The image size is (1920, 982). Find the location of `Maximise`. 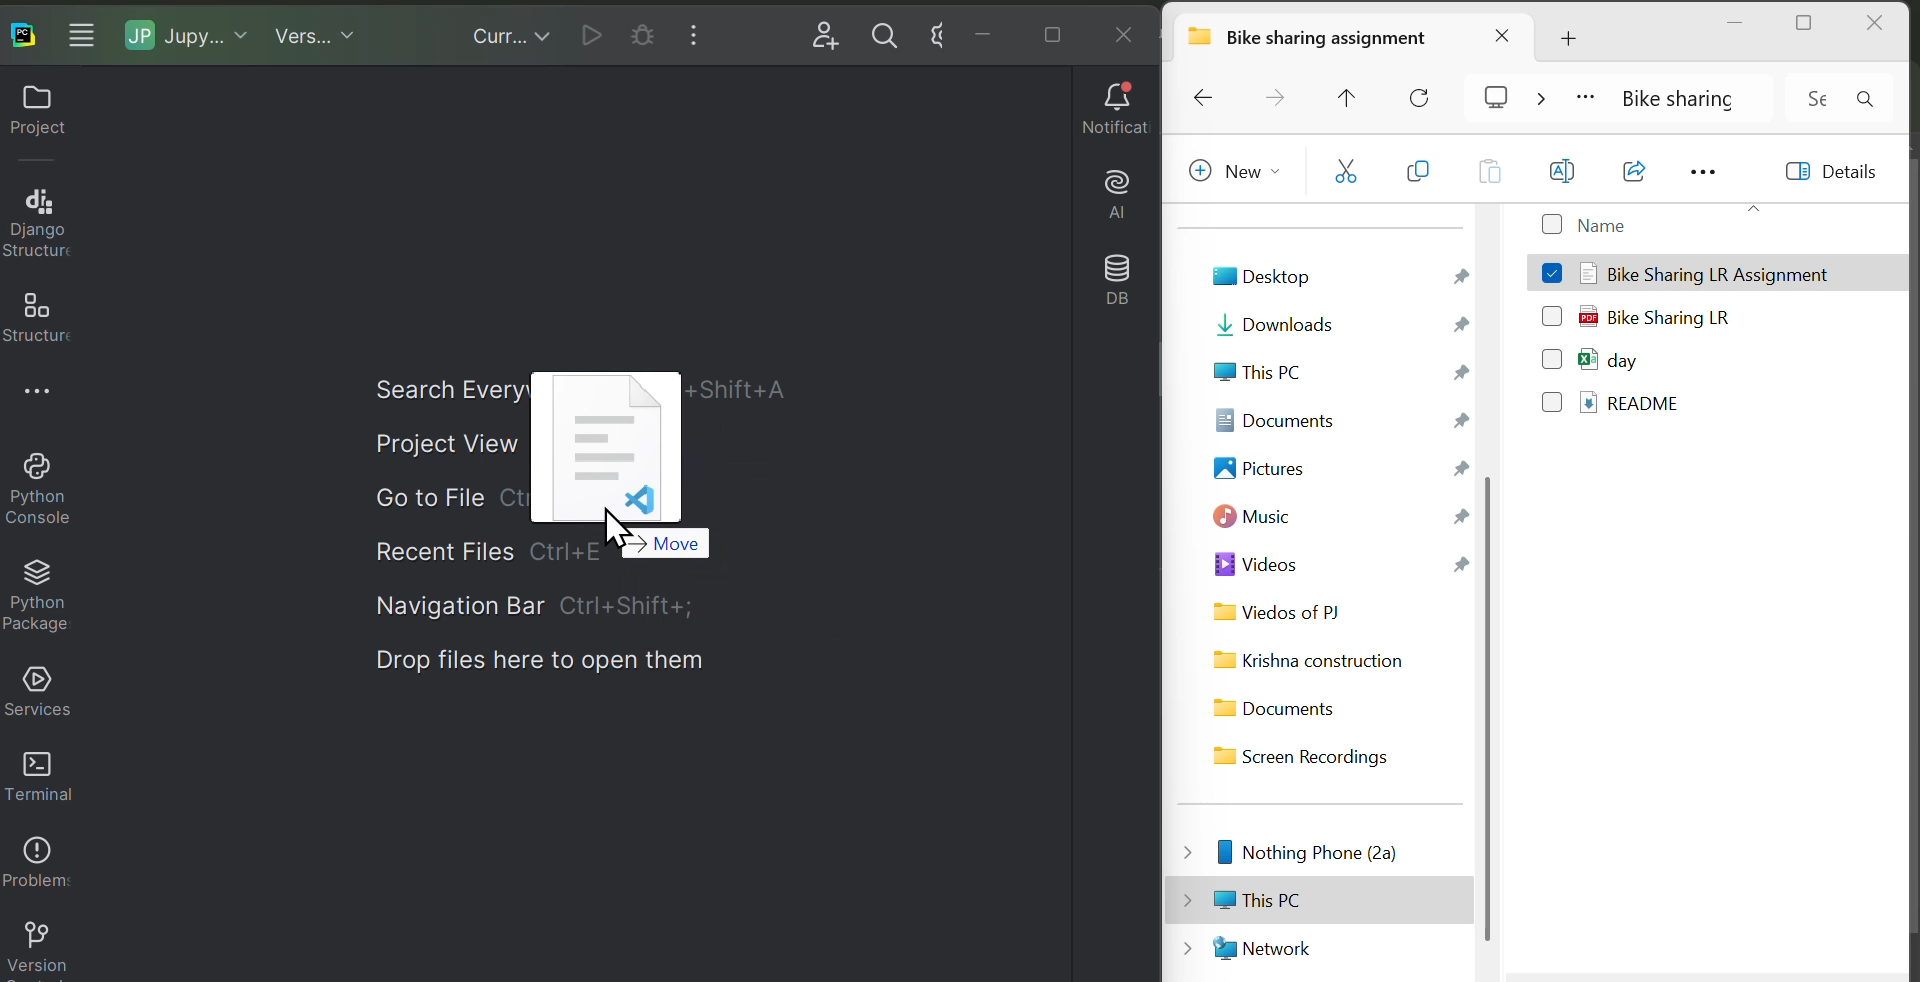

Maximise is located at coordinates (1048, 32).